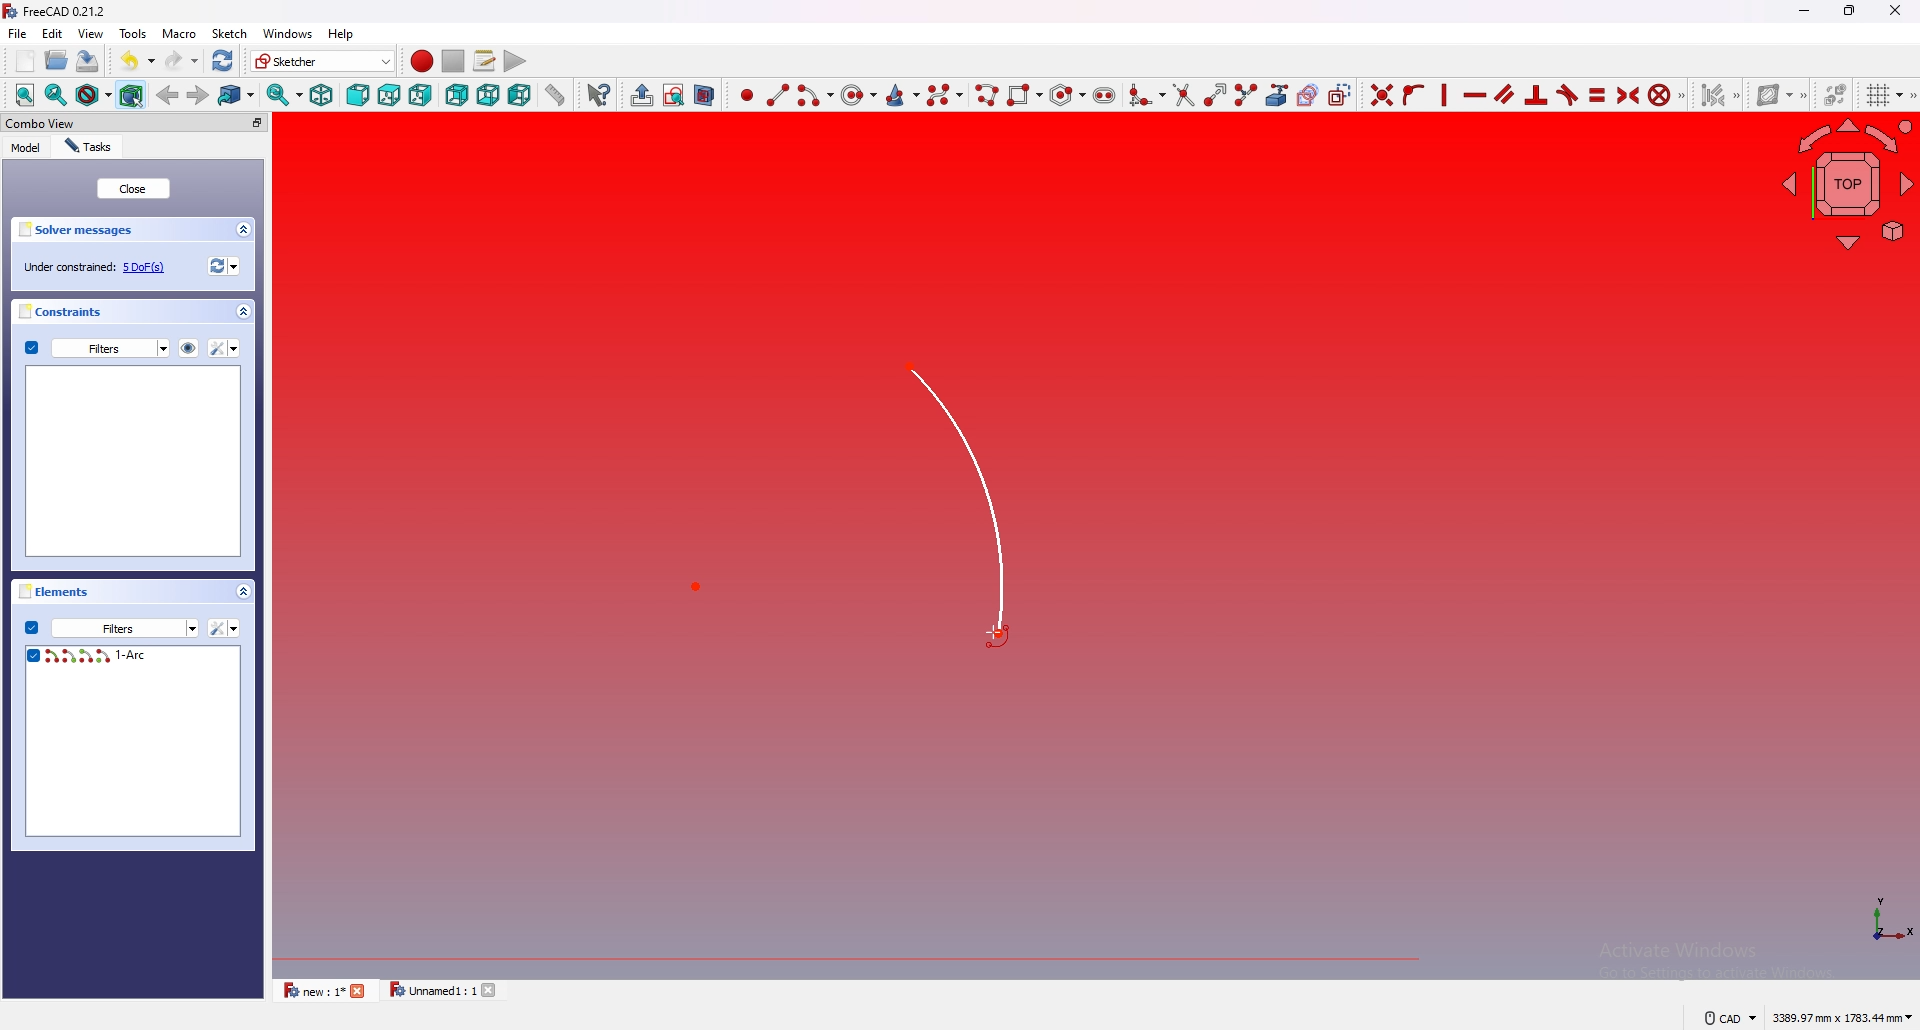 This screenshot has height=1030, width=1920. I want to click on constraints, so click(68, 311).